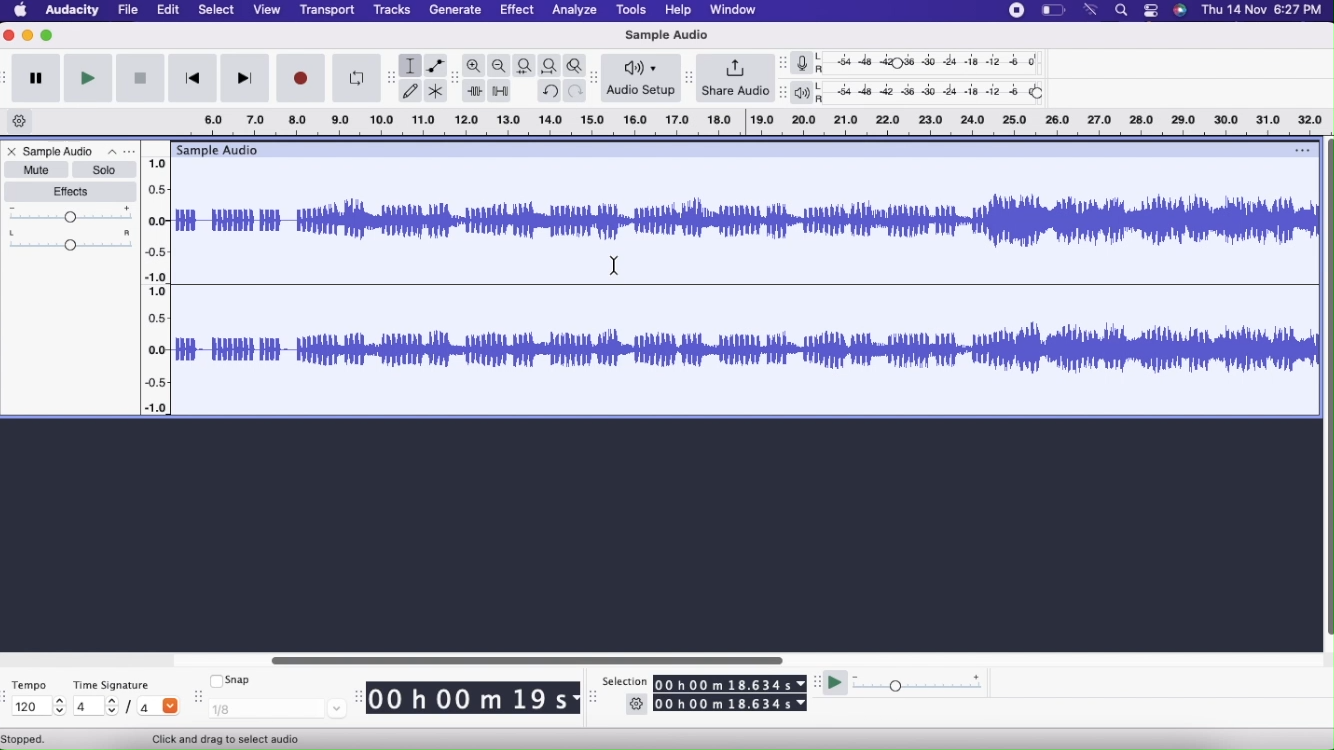  What do you see at coordinates (1153, 14) in the screenshot?
I see `options` at bounding box center [1153, 14].